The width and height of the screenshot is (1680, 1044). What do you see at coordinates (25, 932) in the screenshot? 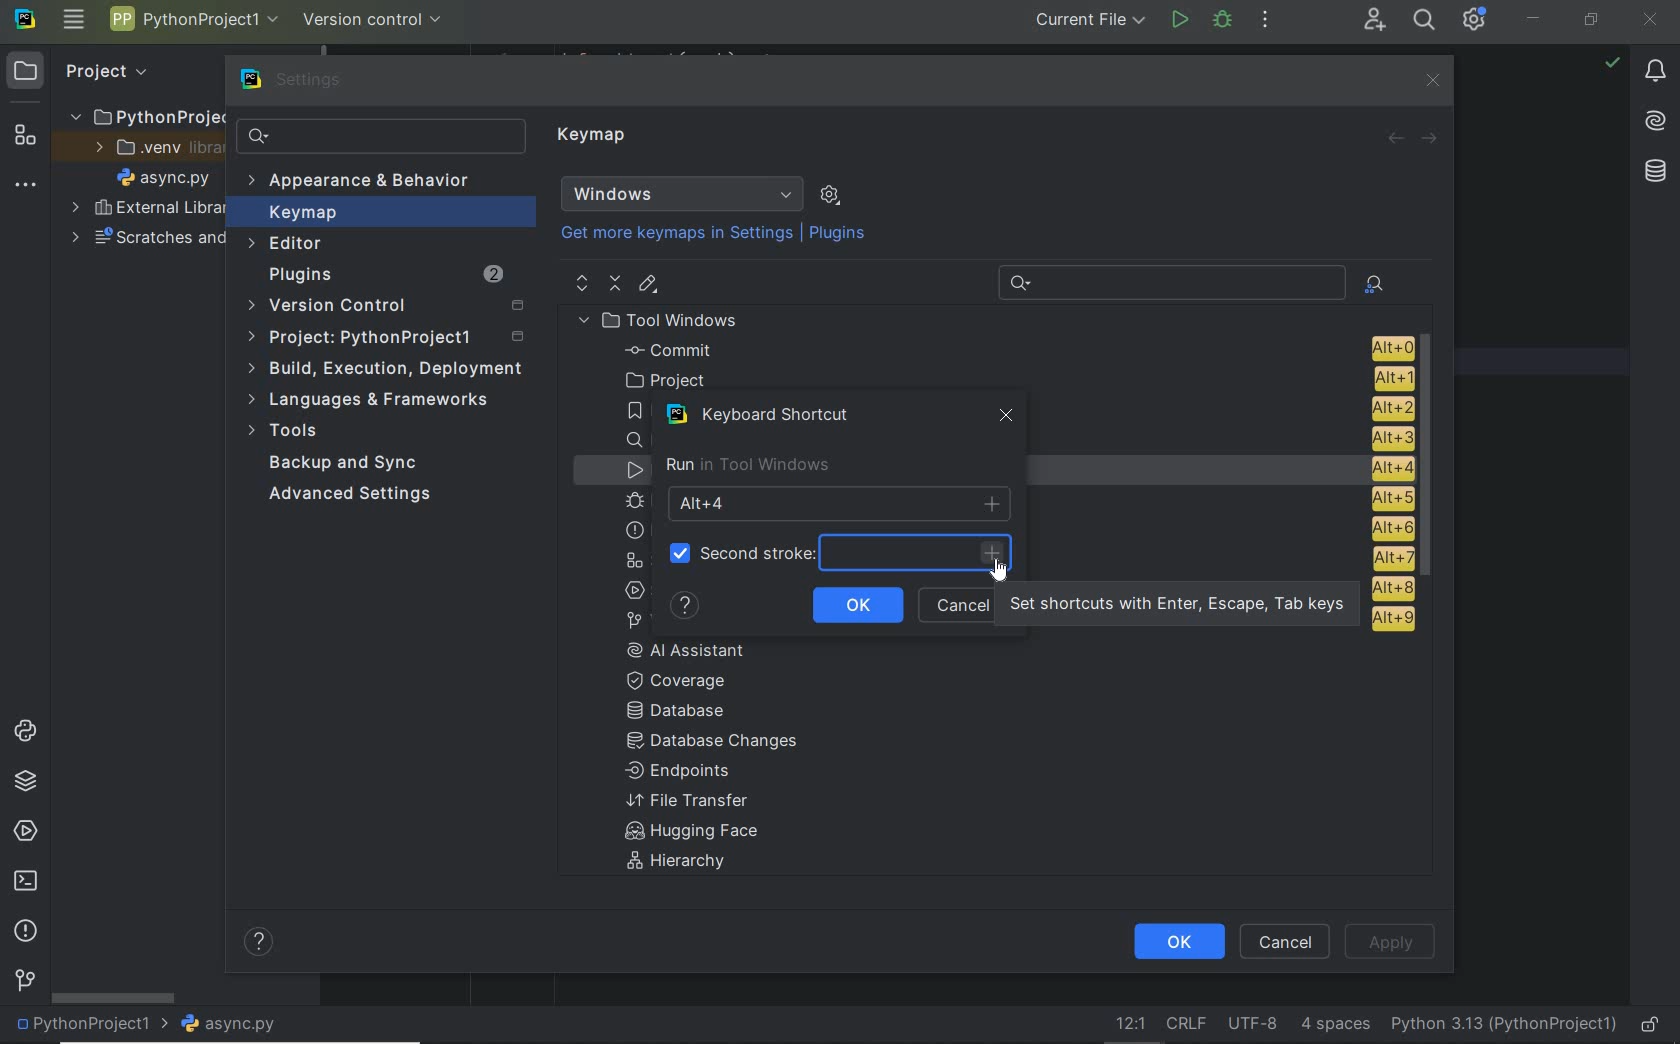
I see `problems` at bounding box center [25, 932].